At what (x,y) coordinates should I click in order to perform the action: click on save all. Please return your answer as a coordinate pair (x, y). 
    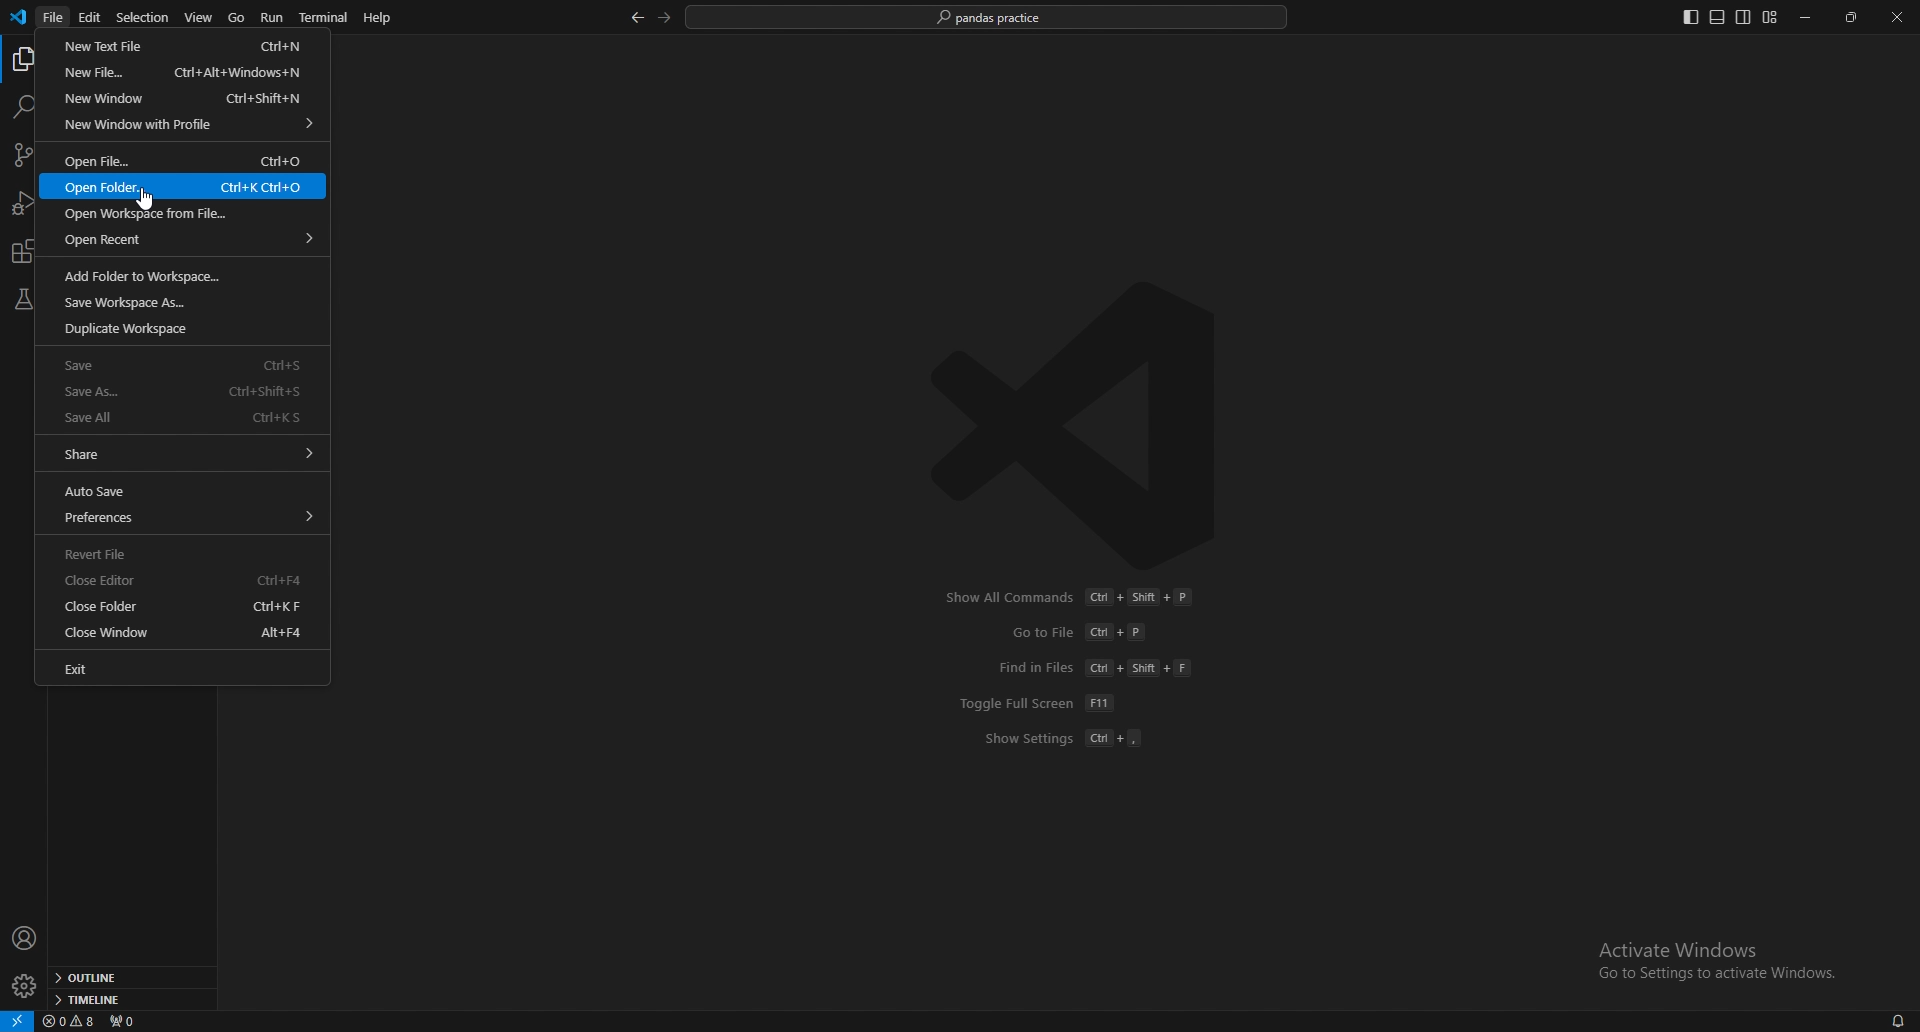
    Looking at the image, I should click on (179, 417).